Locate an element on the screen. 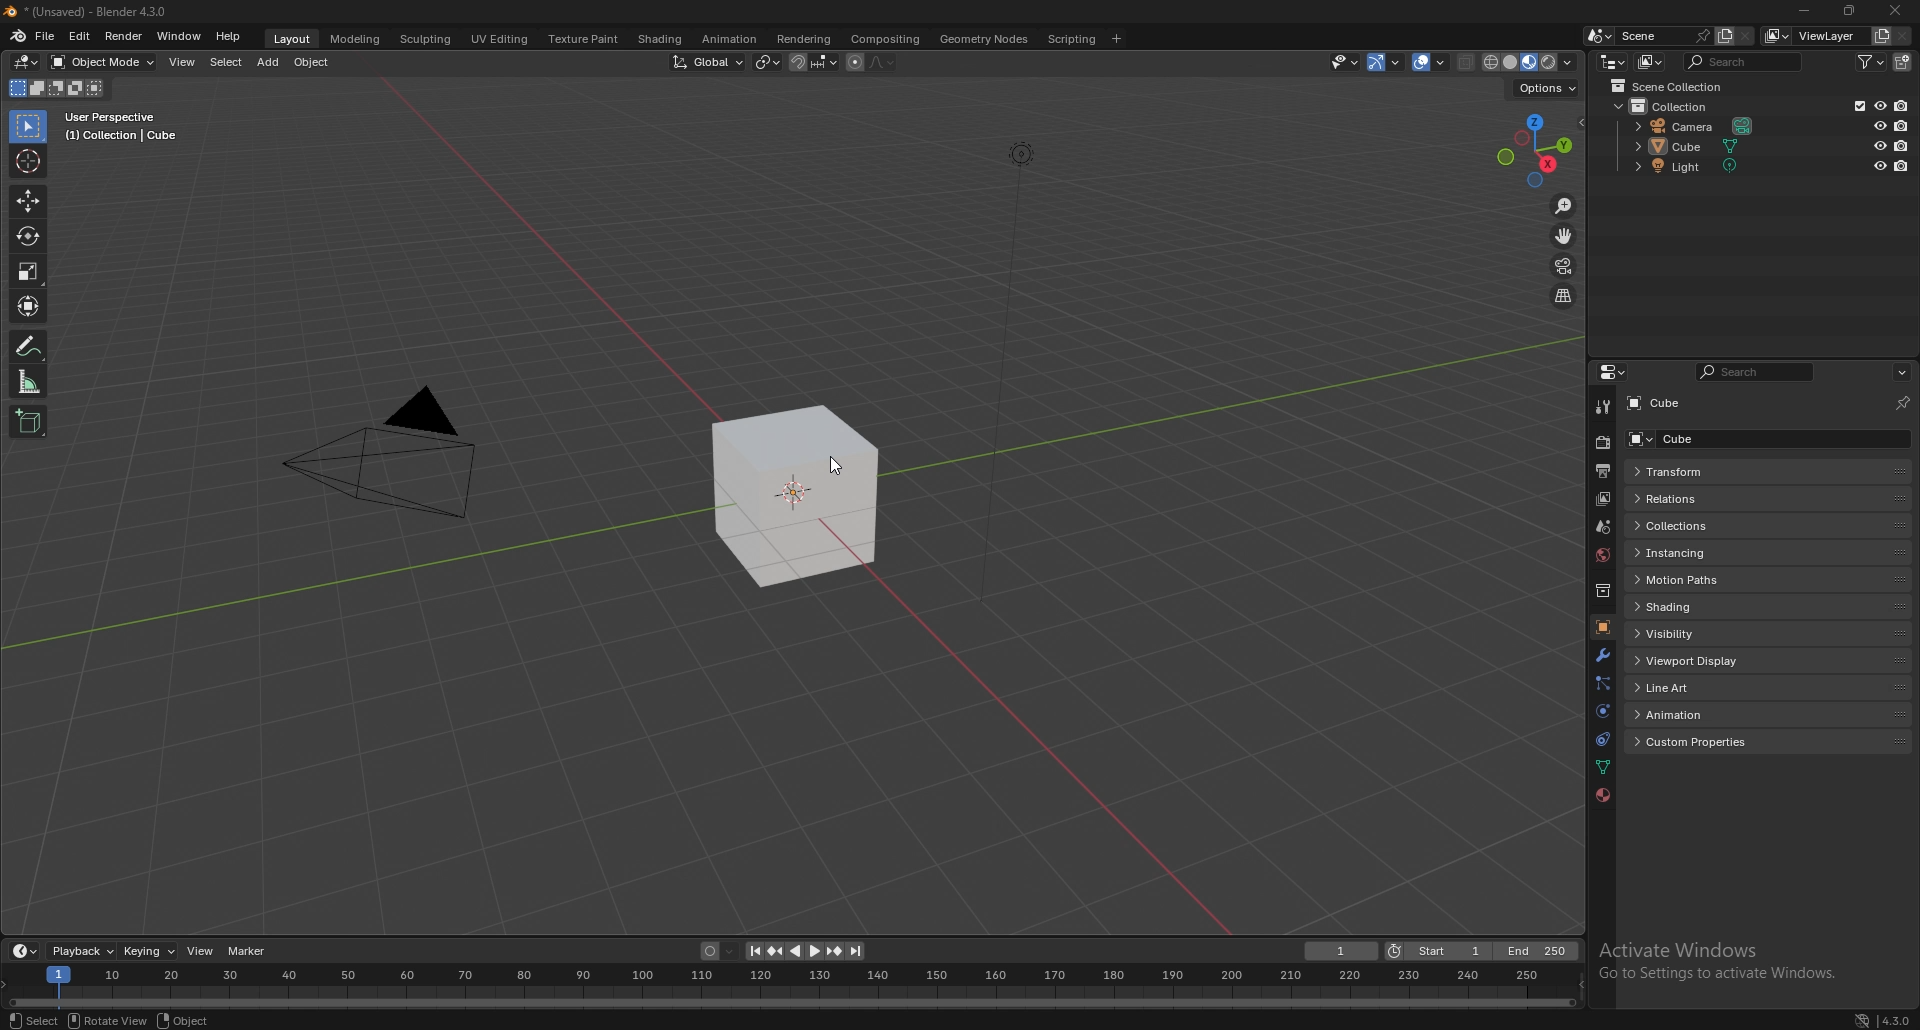 Image resolution: width=1920 pixels, height=1030 pixels. proportional editing fall off is located at coordinates (880, 63).